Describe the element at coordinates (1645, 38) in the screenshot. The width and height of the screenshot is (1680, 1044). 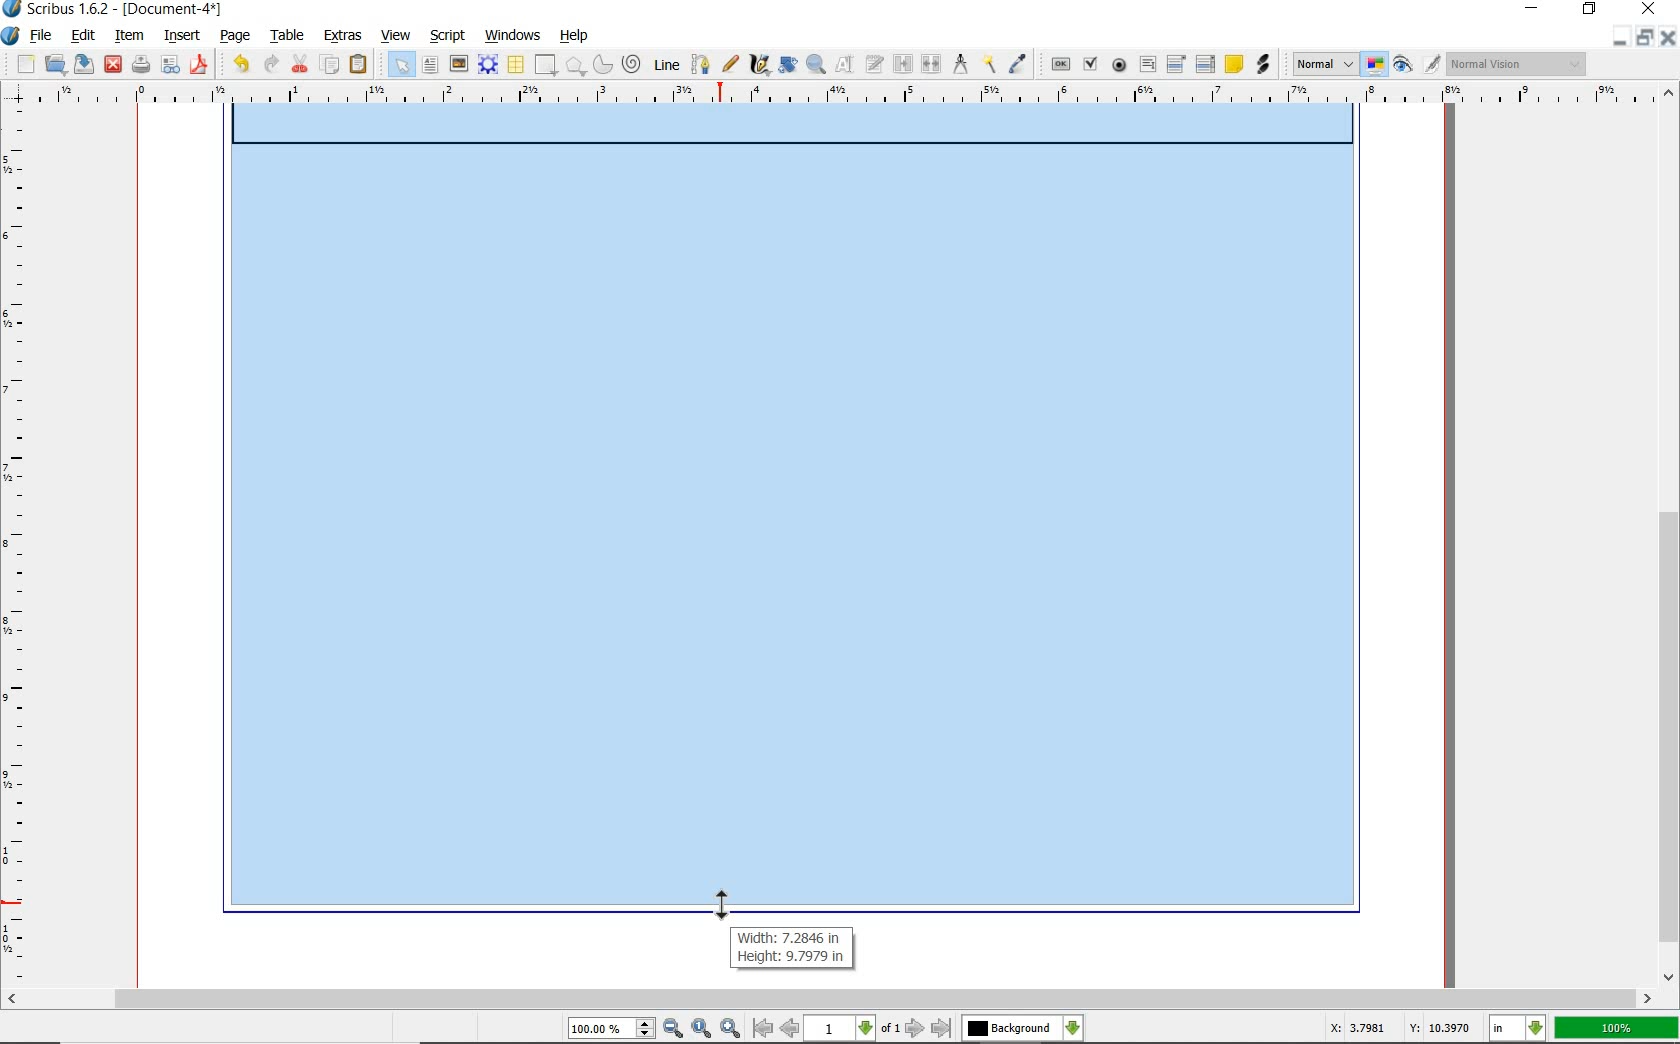
I see `restore` at that location.